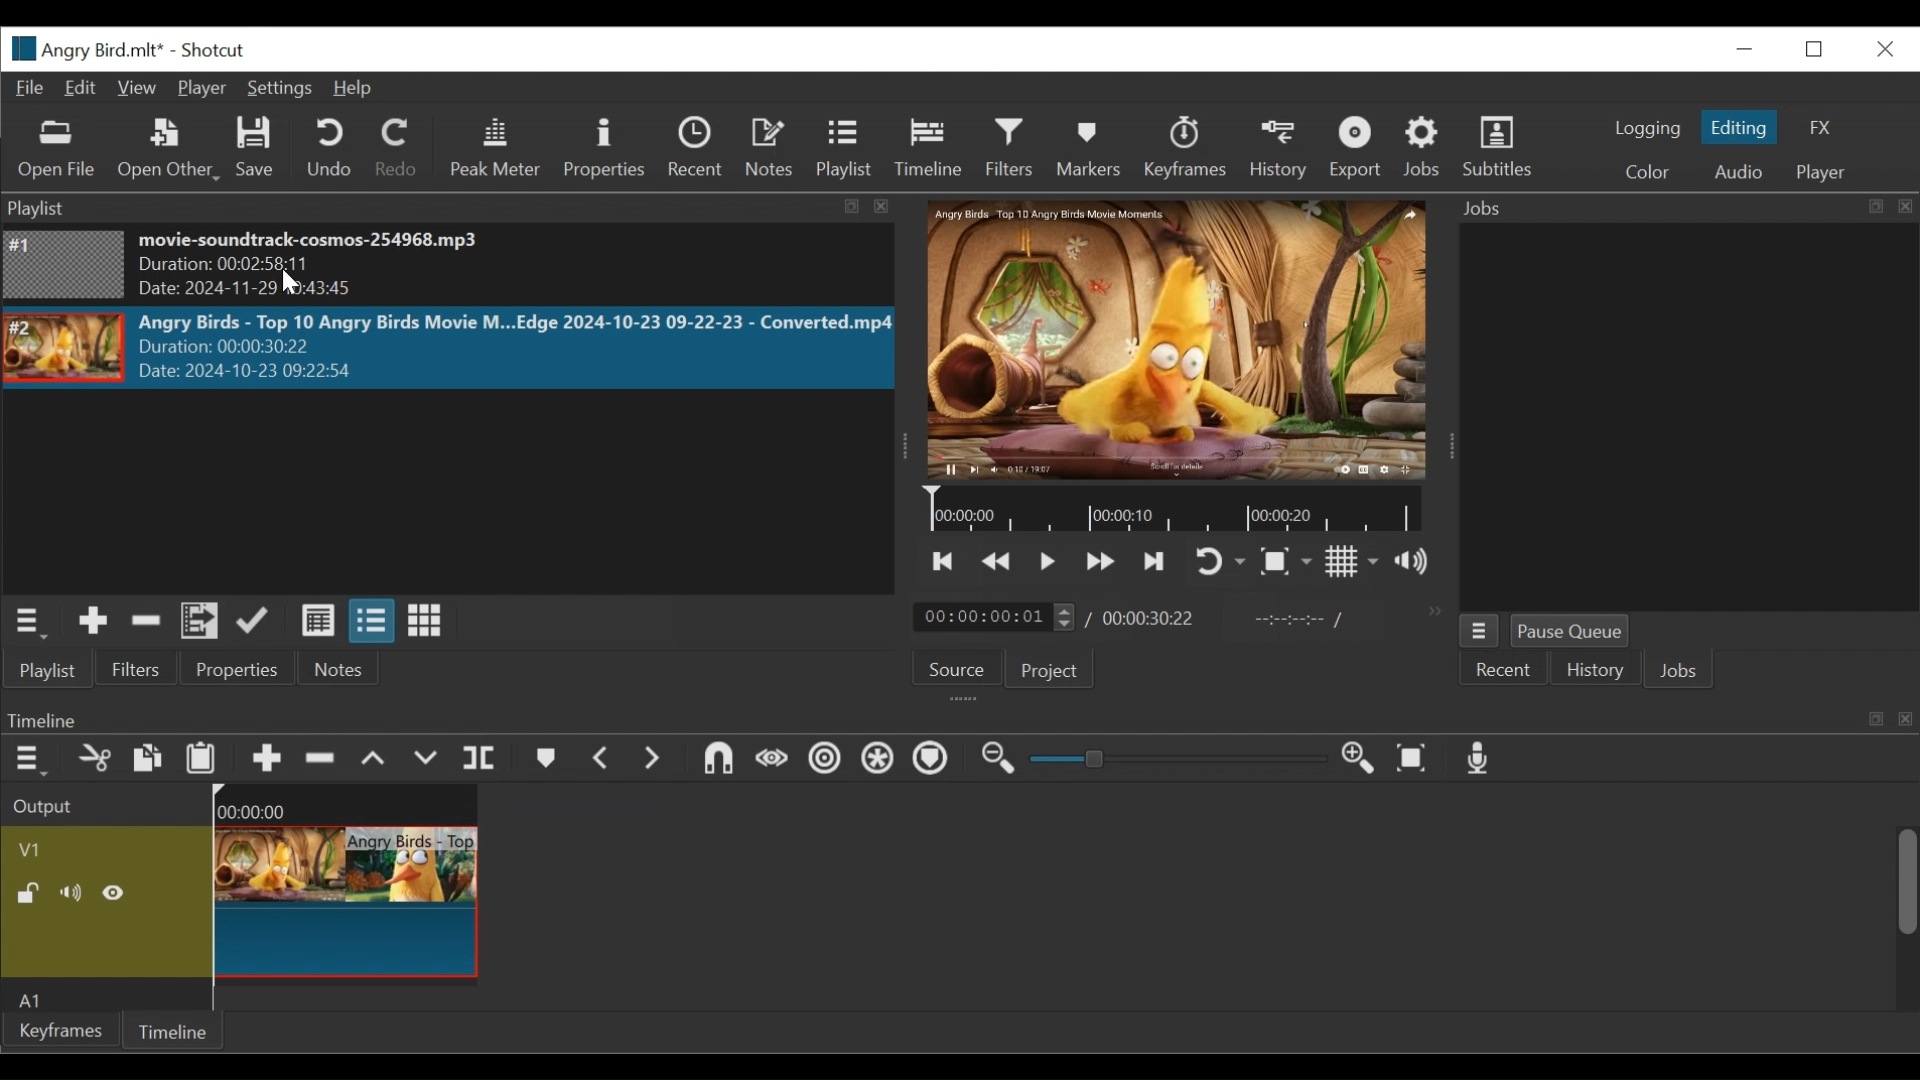 Image resolution: width=1920 pixels, height=1080 pixels. What do you see at coordinates (1907, 904) in the screenshot?
I see `Scrollbar` at bounding box center [1907, 904].